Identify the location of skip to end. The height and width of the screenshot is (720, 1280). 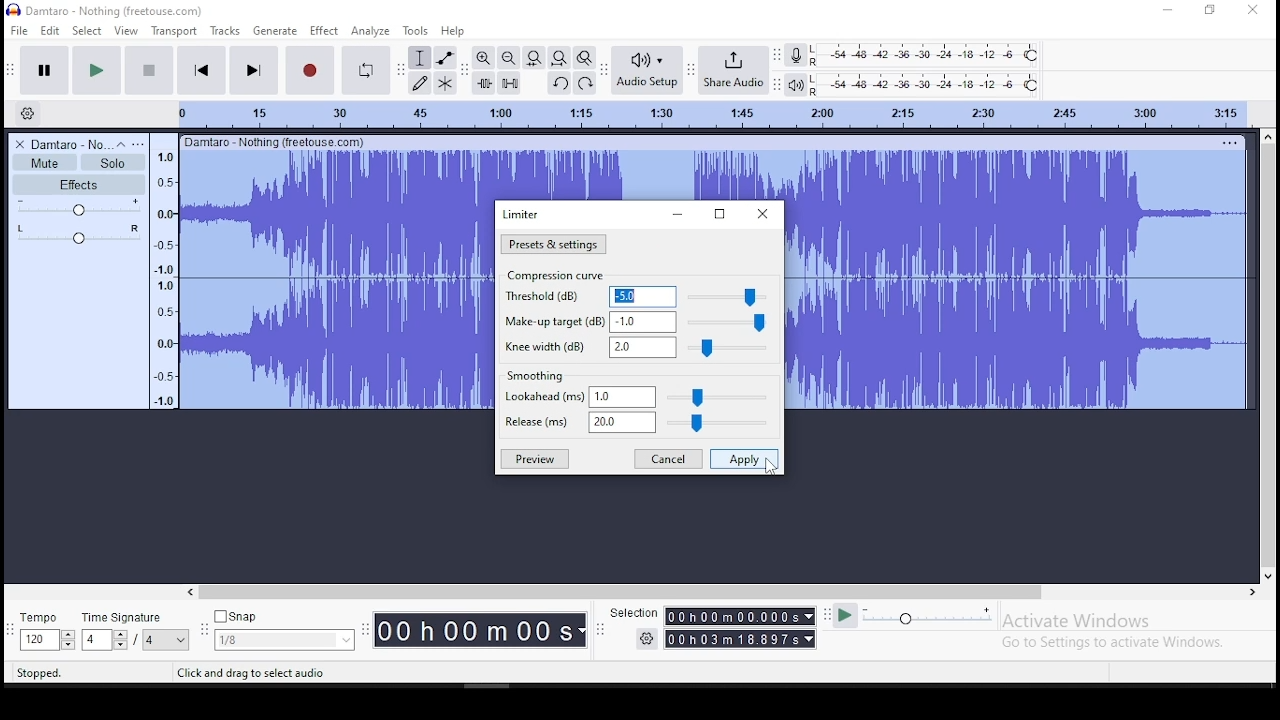
(253, 71).